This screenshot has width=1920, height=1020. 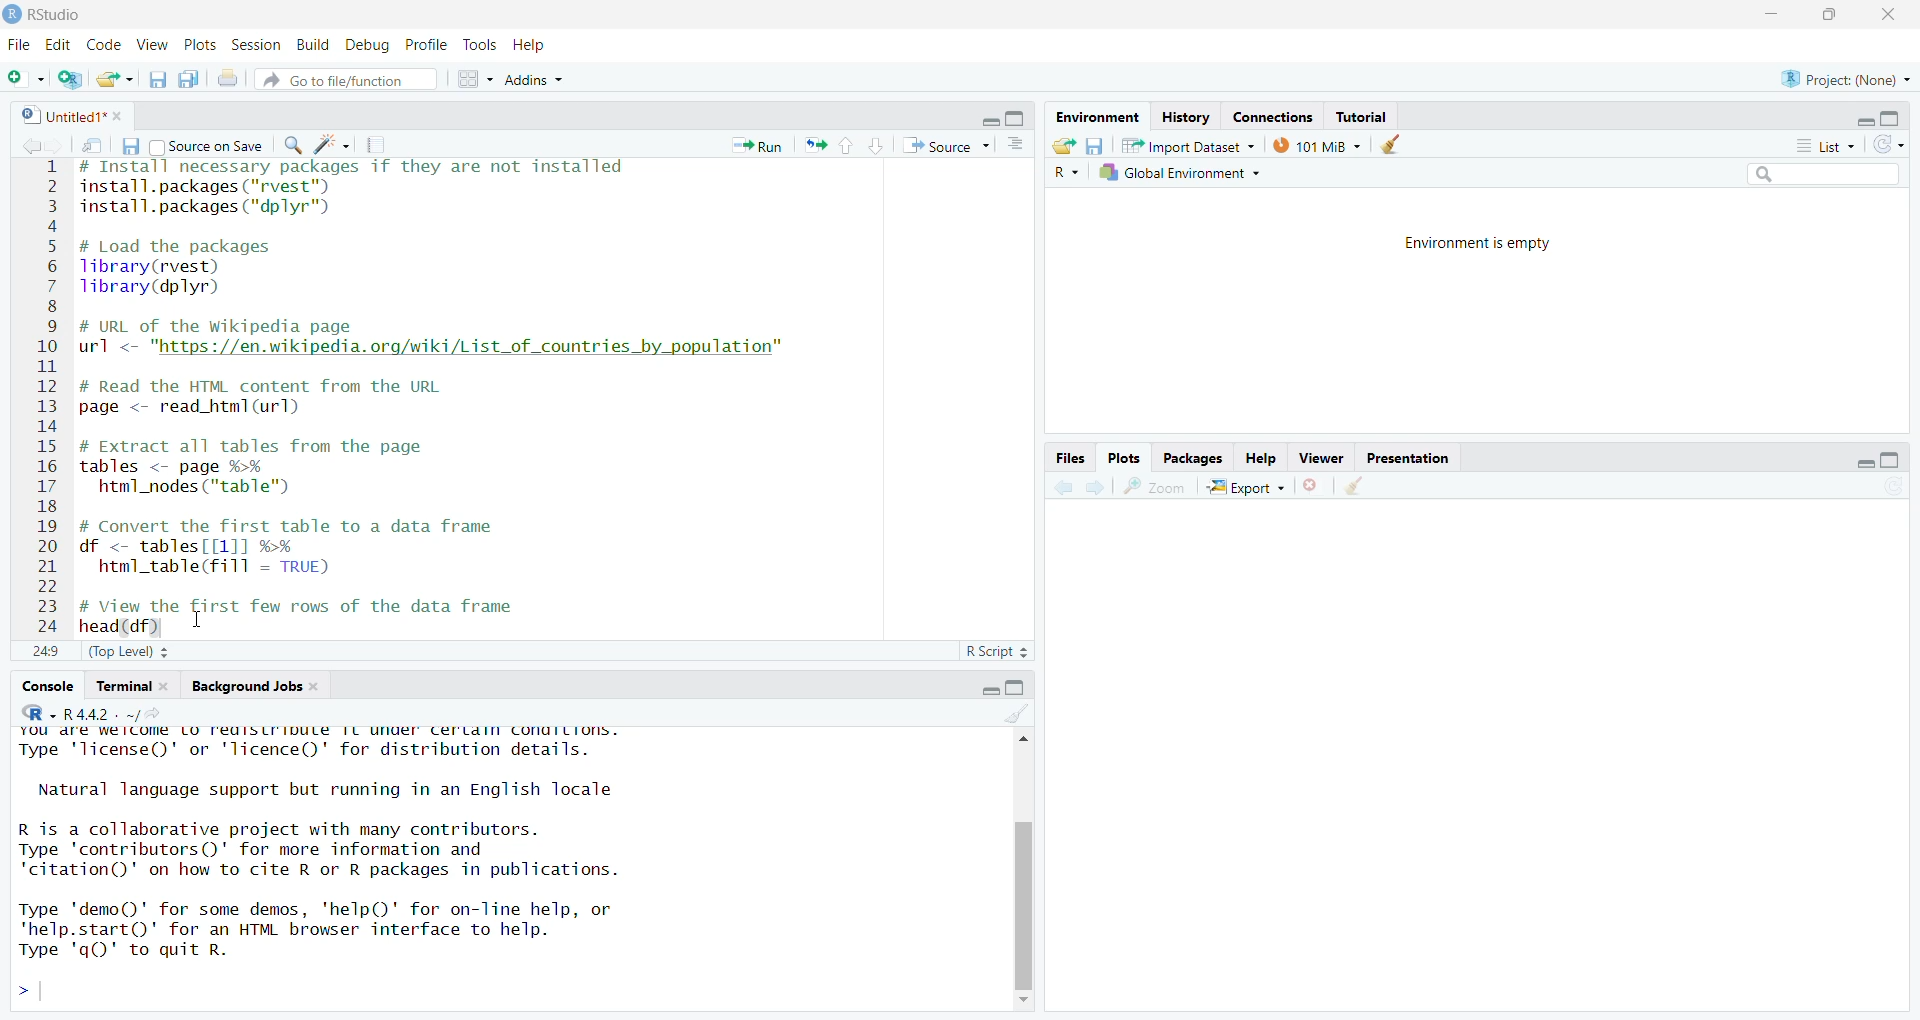 What do you see at coordinates (1186, 119) in the screenshot?
I see `History` at bounding box center [1186, 119].